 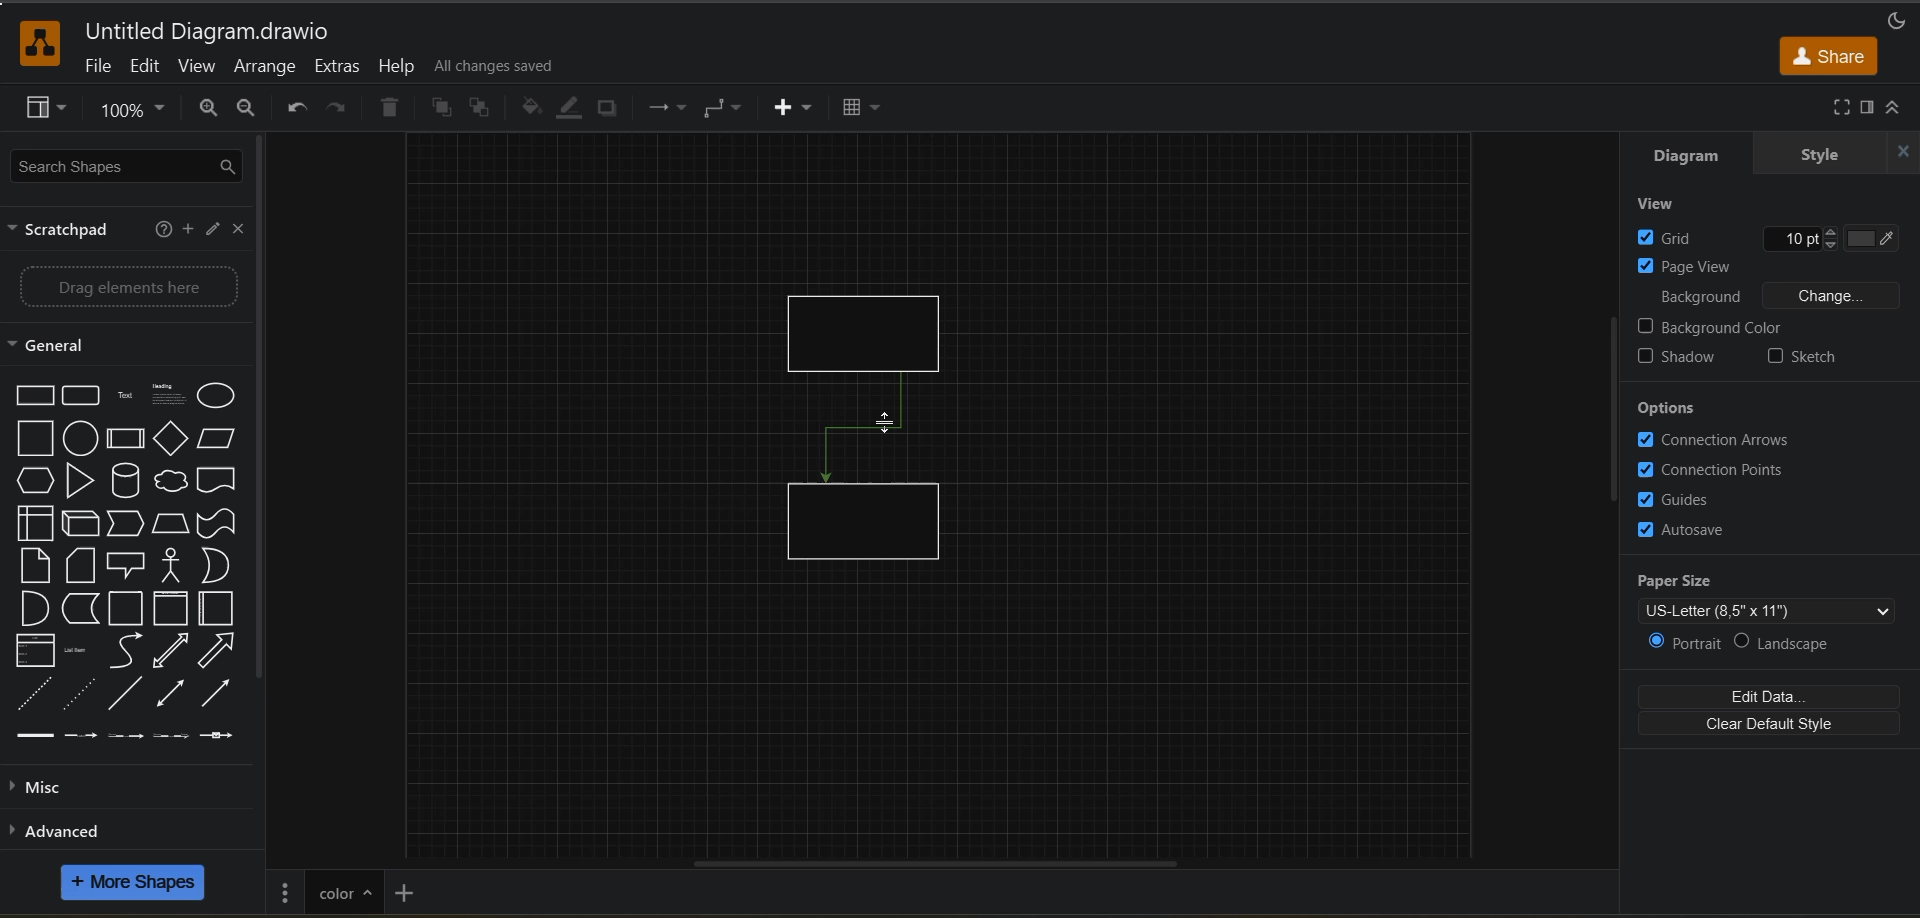 I want to click on extras, so click(x=340, y=67).